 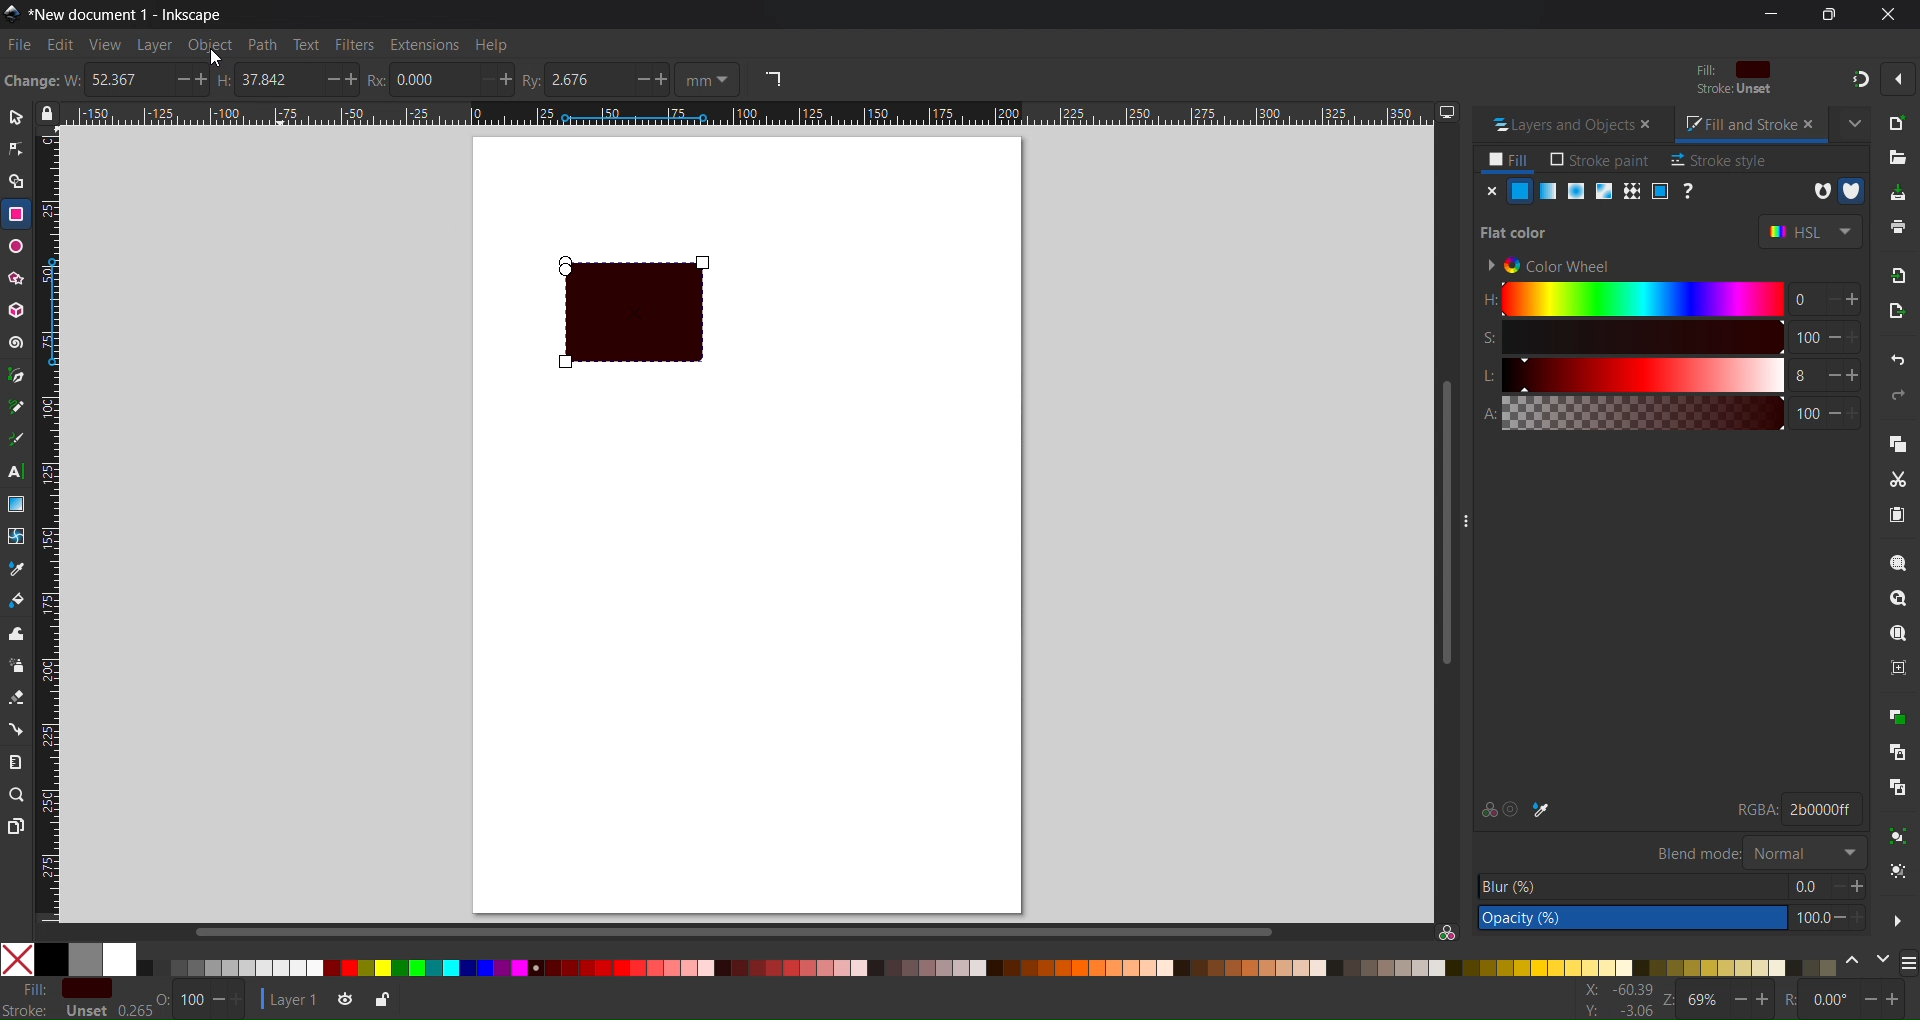 I want to click on X: -60.39, so click(x=1615, y=990).